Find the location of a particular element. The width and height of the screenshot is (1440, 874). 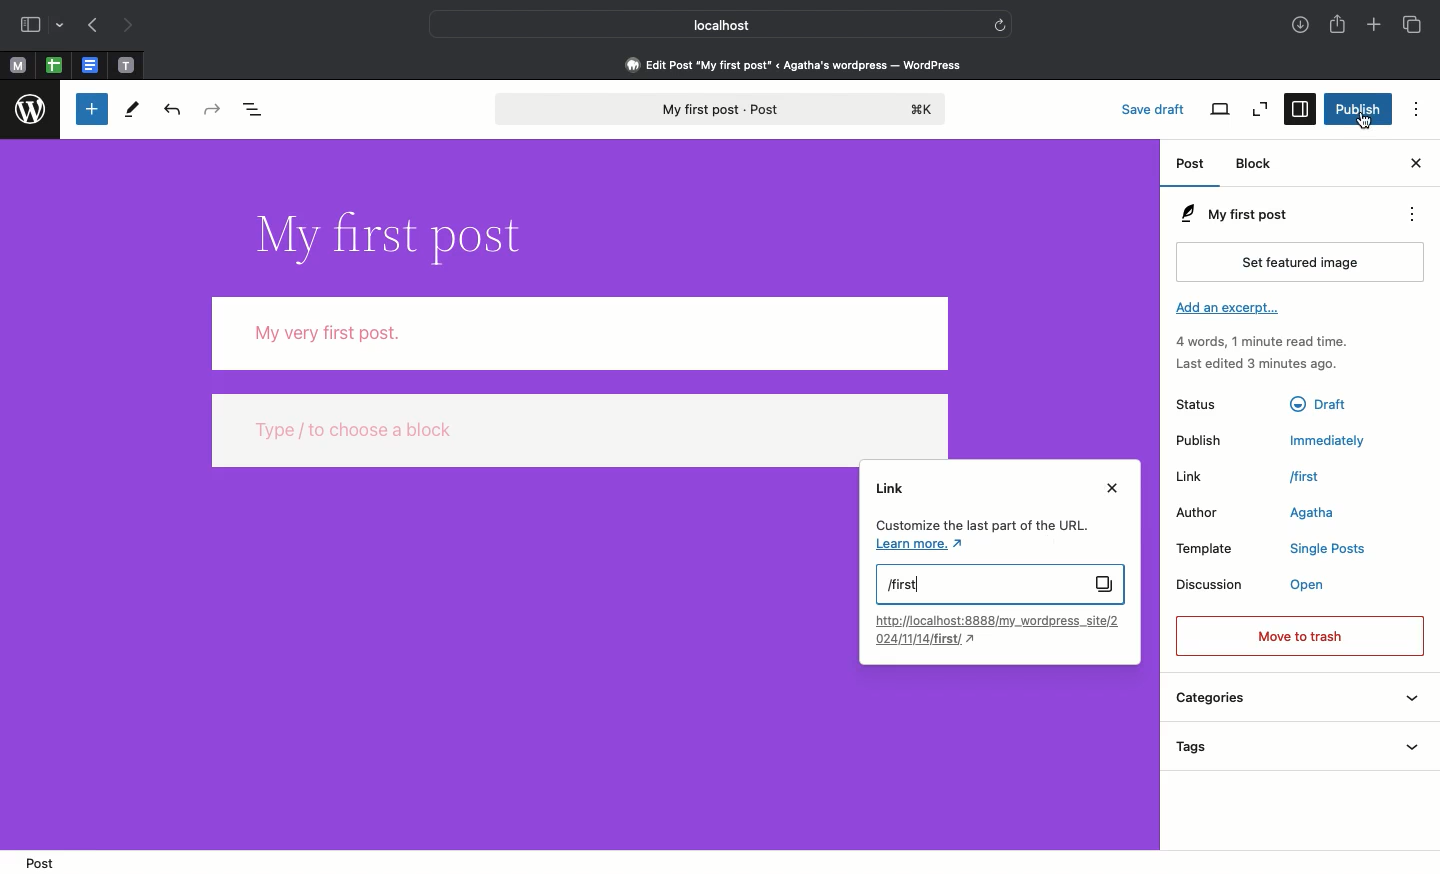

New concise URL is located at coordinates (993, 629).